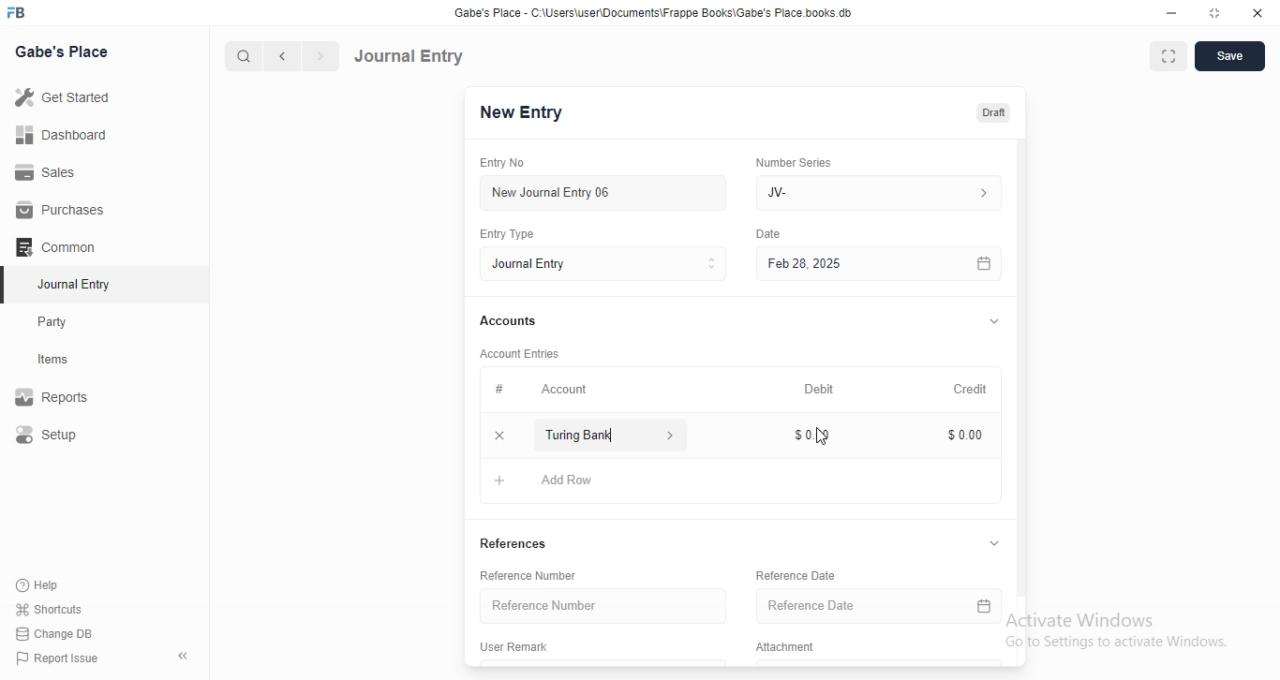  What do you see at coordinates (856, 608) in the screenshot?
I see `Reference Date` at bounding box center [856, 608].